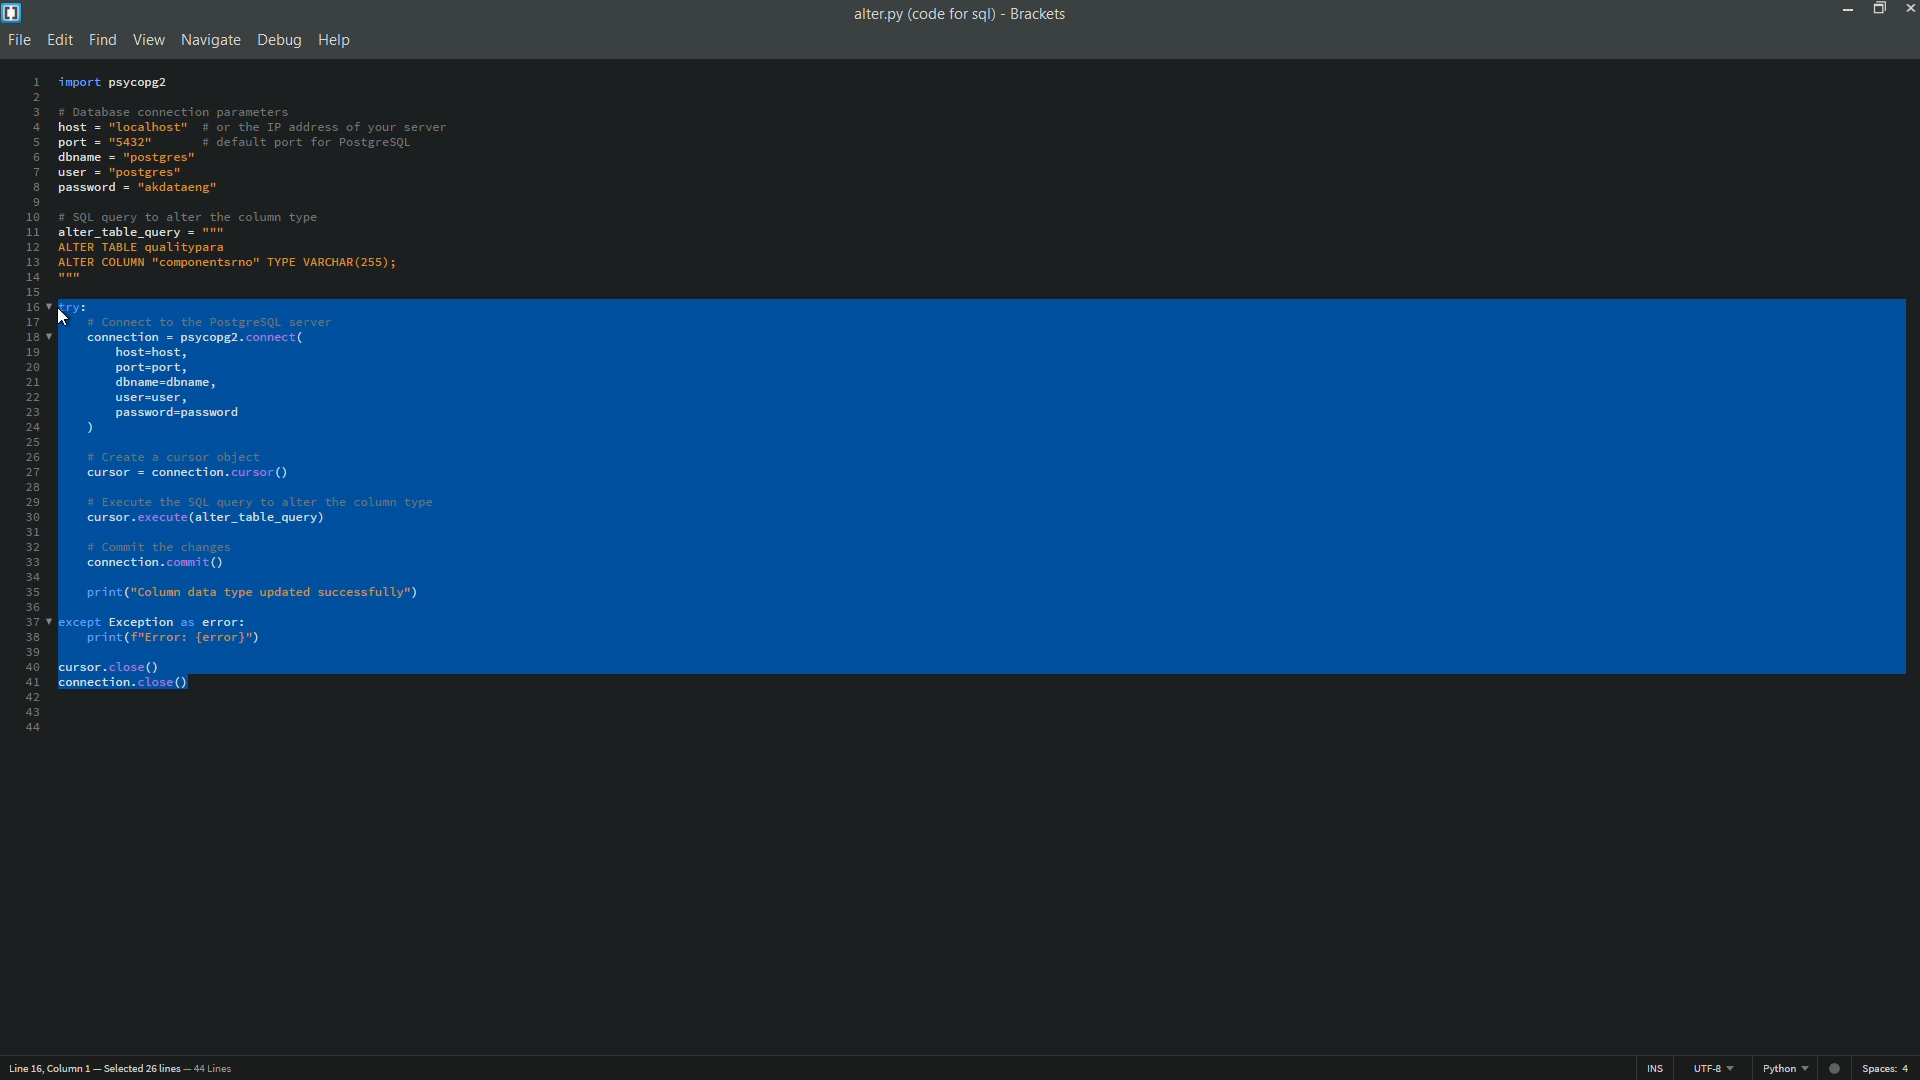 Image resolution: width=1920 pixels, height=1080 pixels. I want to click on line numbers, so click(29, 403).